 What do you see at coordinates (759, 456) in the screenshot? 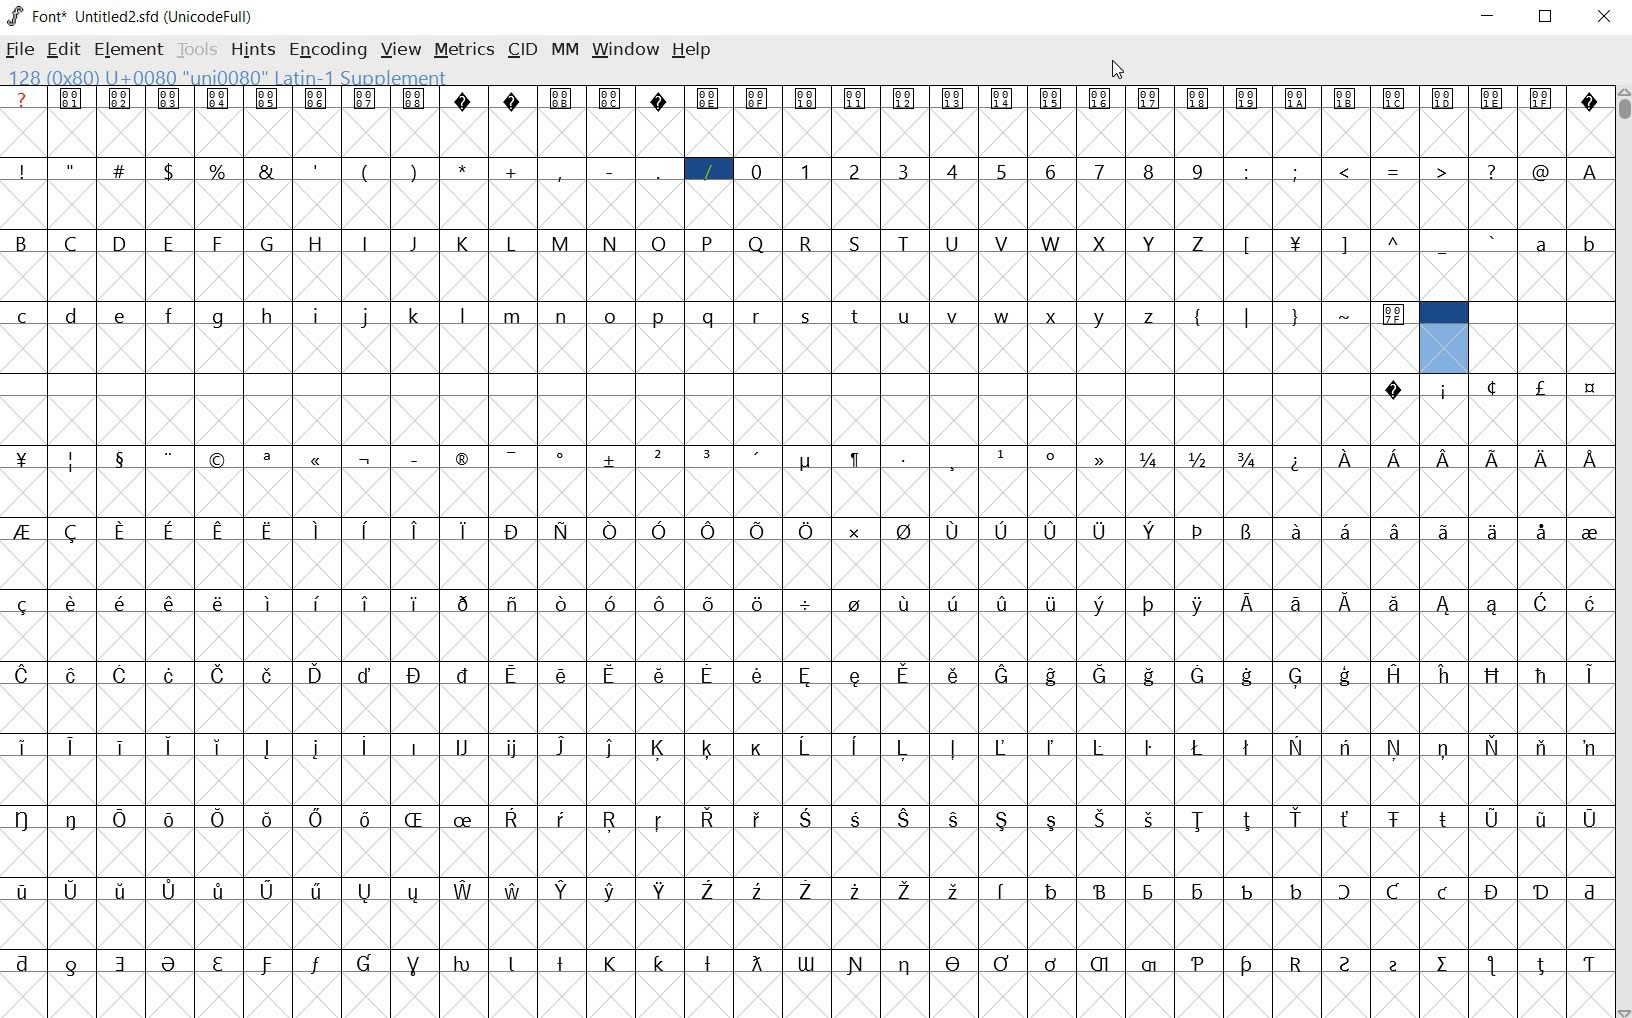
I see `Symbol` at bounding box center [759, 456].